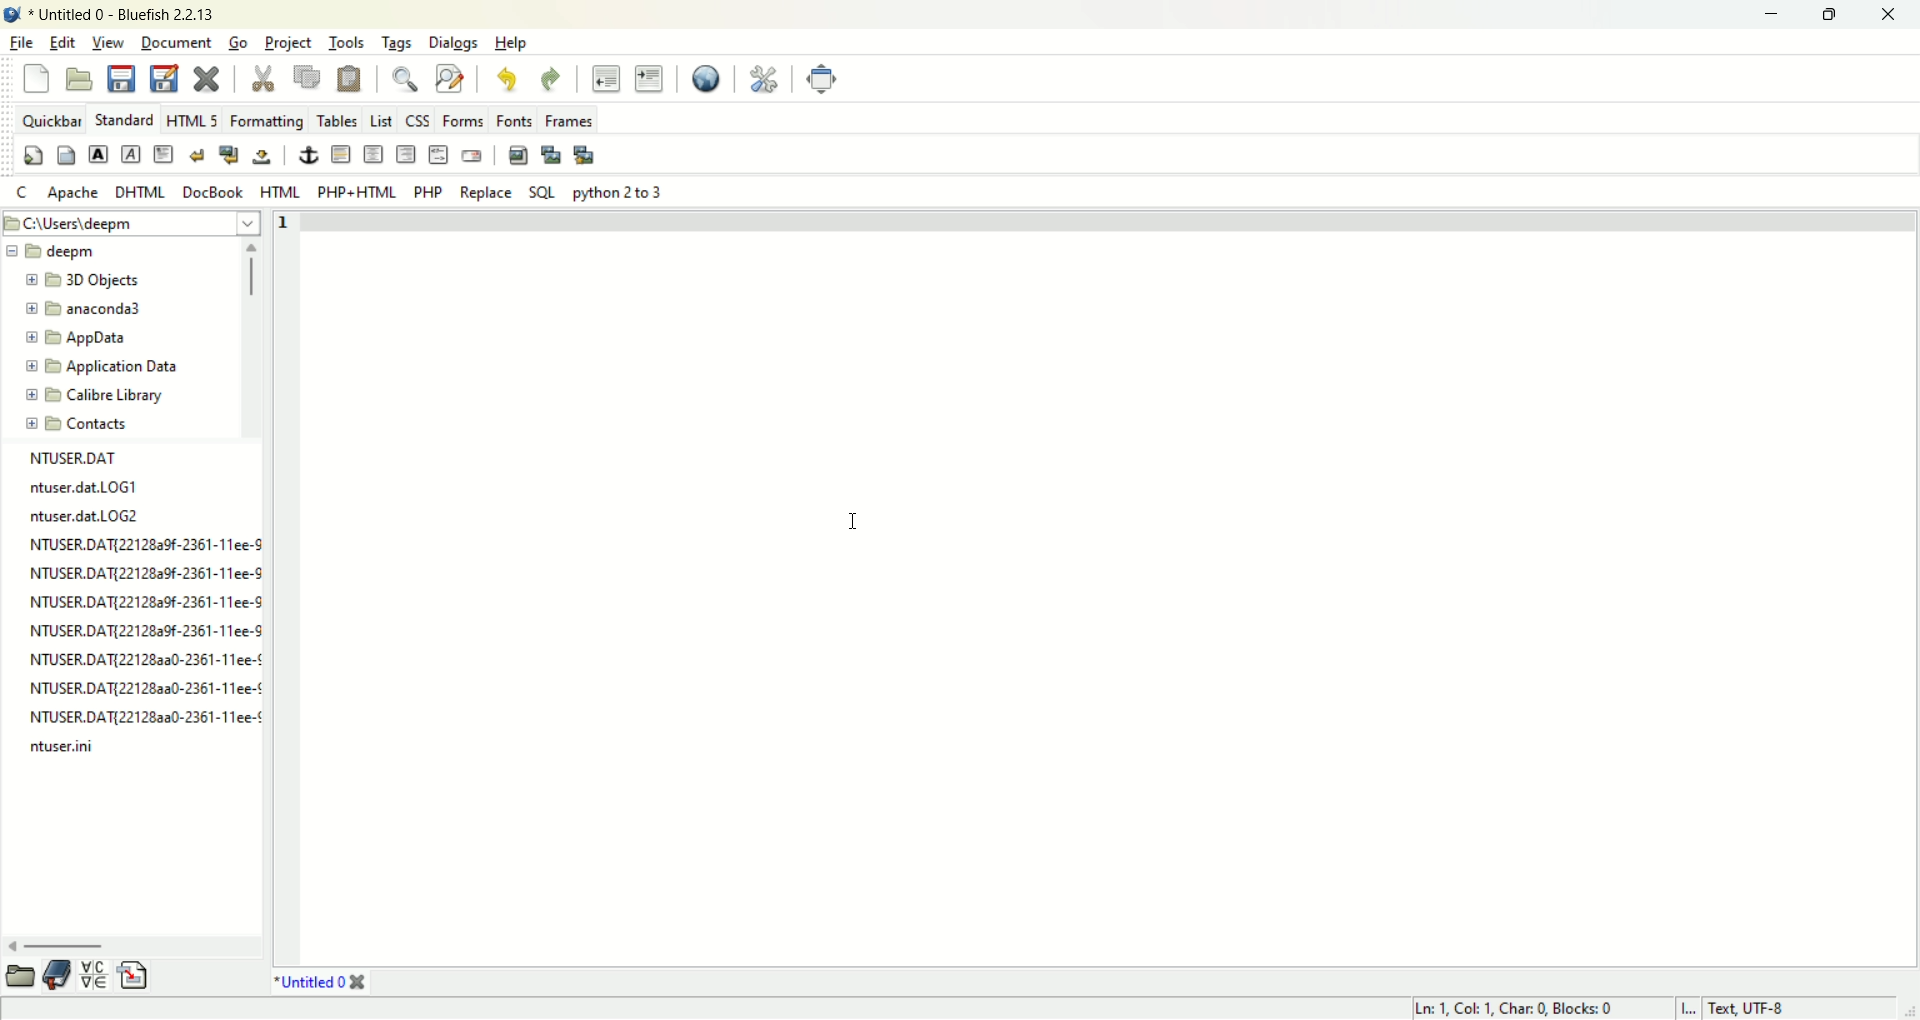  I want to click on open file, so click(80, 79).